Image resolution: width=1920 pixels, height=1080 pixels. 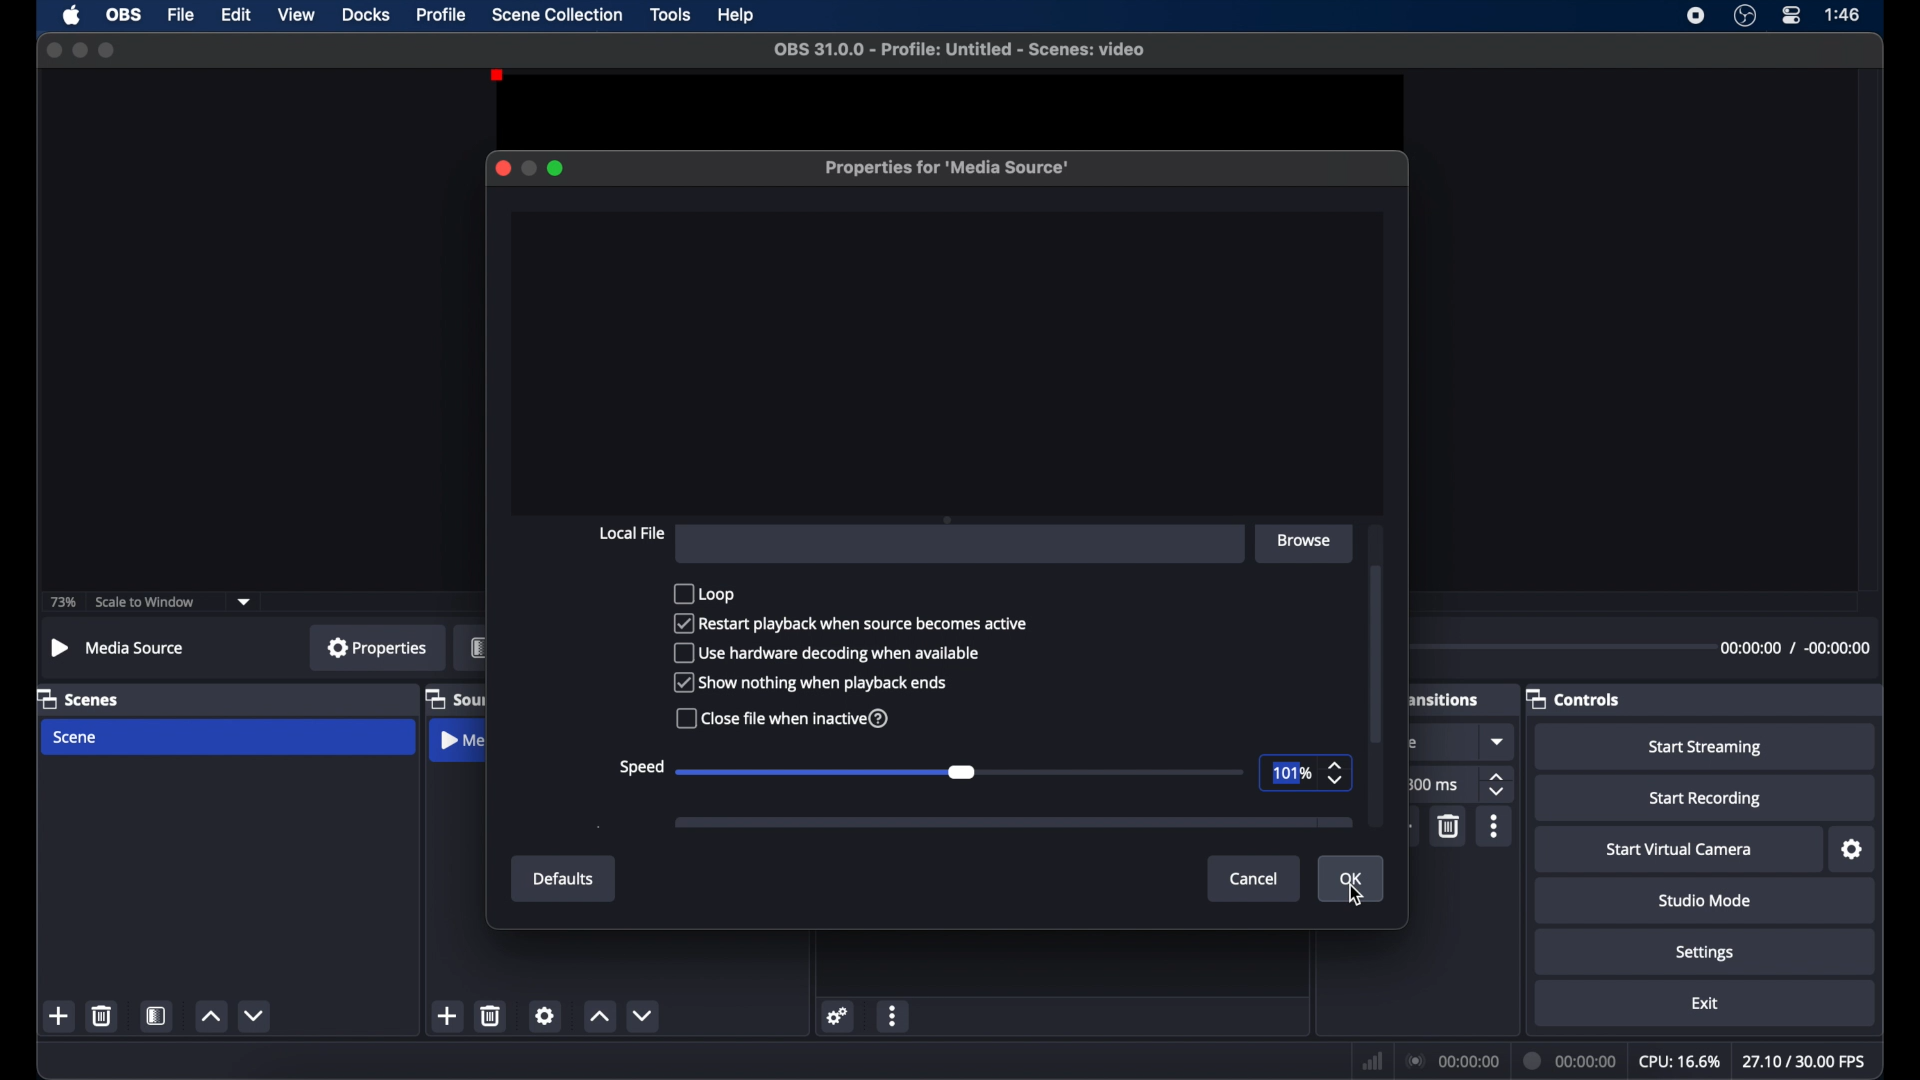 I want to click on 101%, so click(x=1291, y=774).